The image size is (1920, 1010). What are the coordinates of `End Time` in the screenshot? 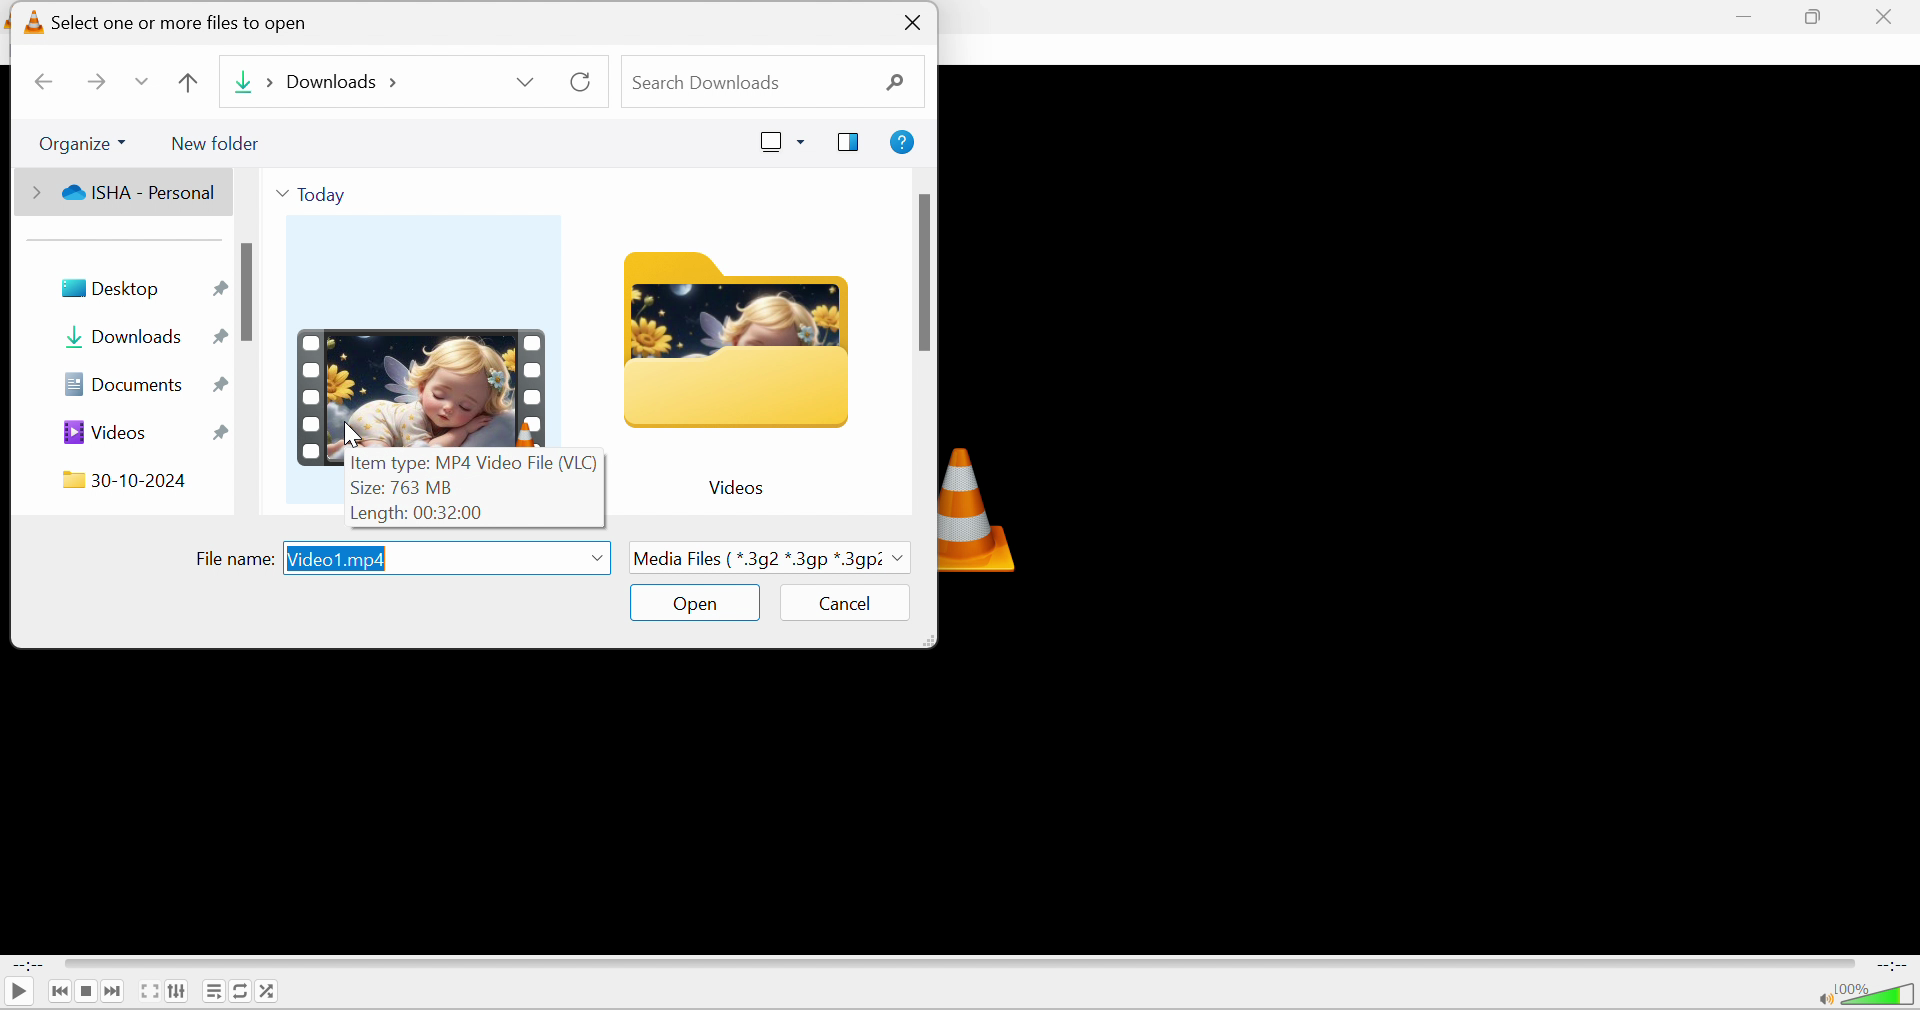 It's located at (1891, 965).